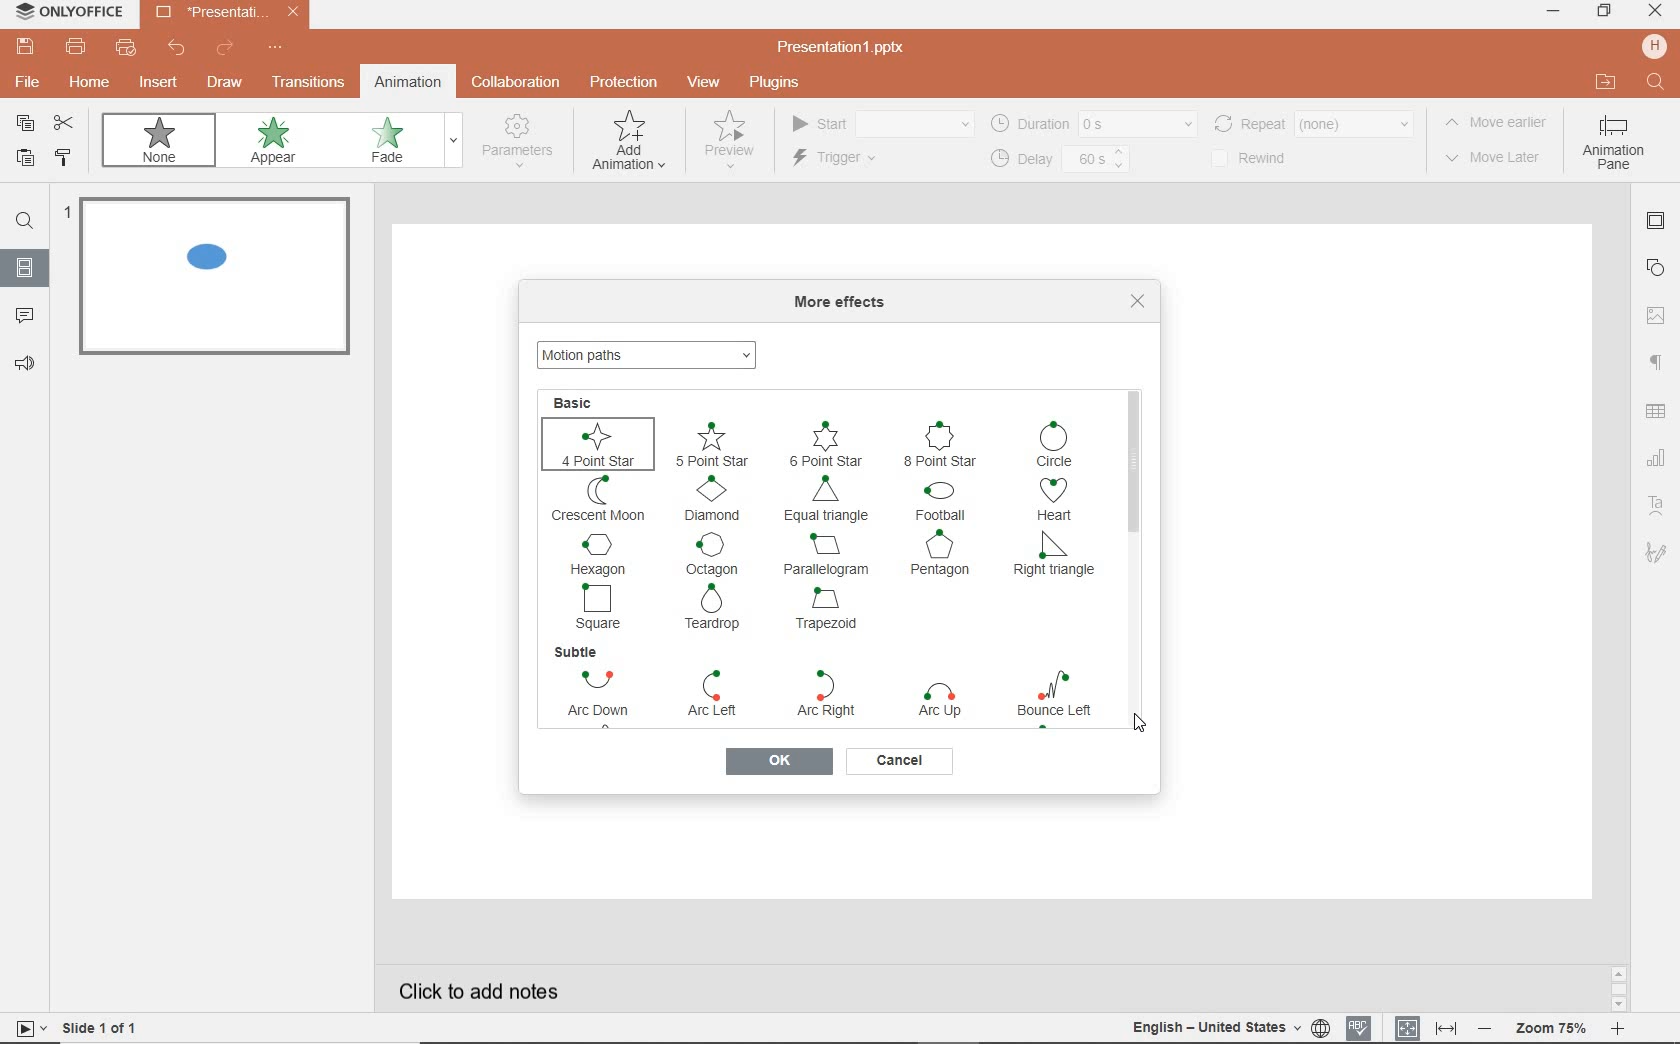 This screenshot has width=1680, height=1044. I want to click on plugins, so click(785, 83).